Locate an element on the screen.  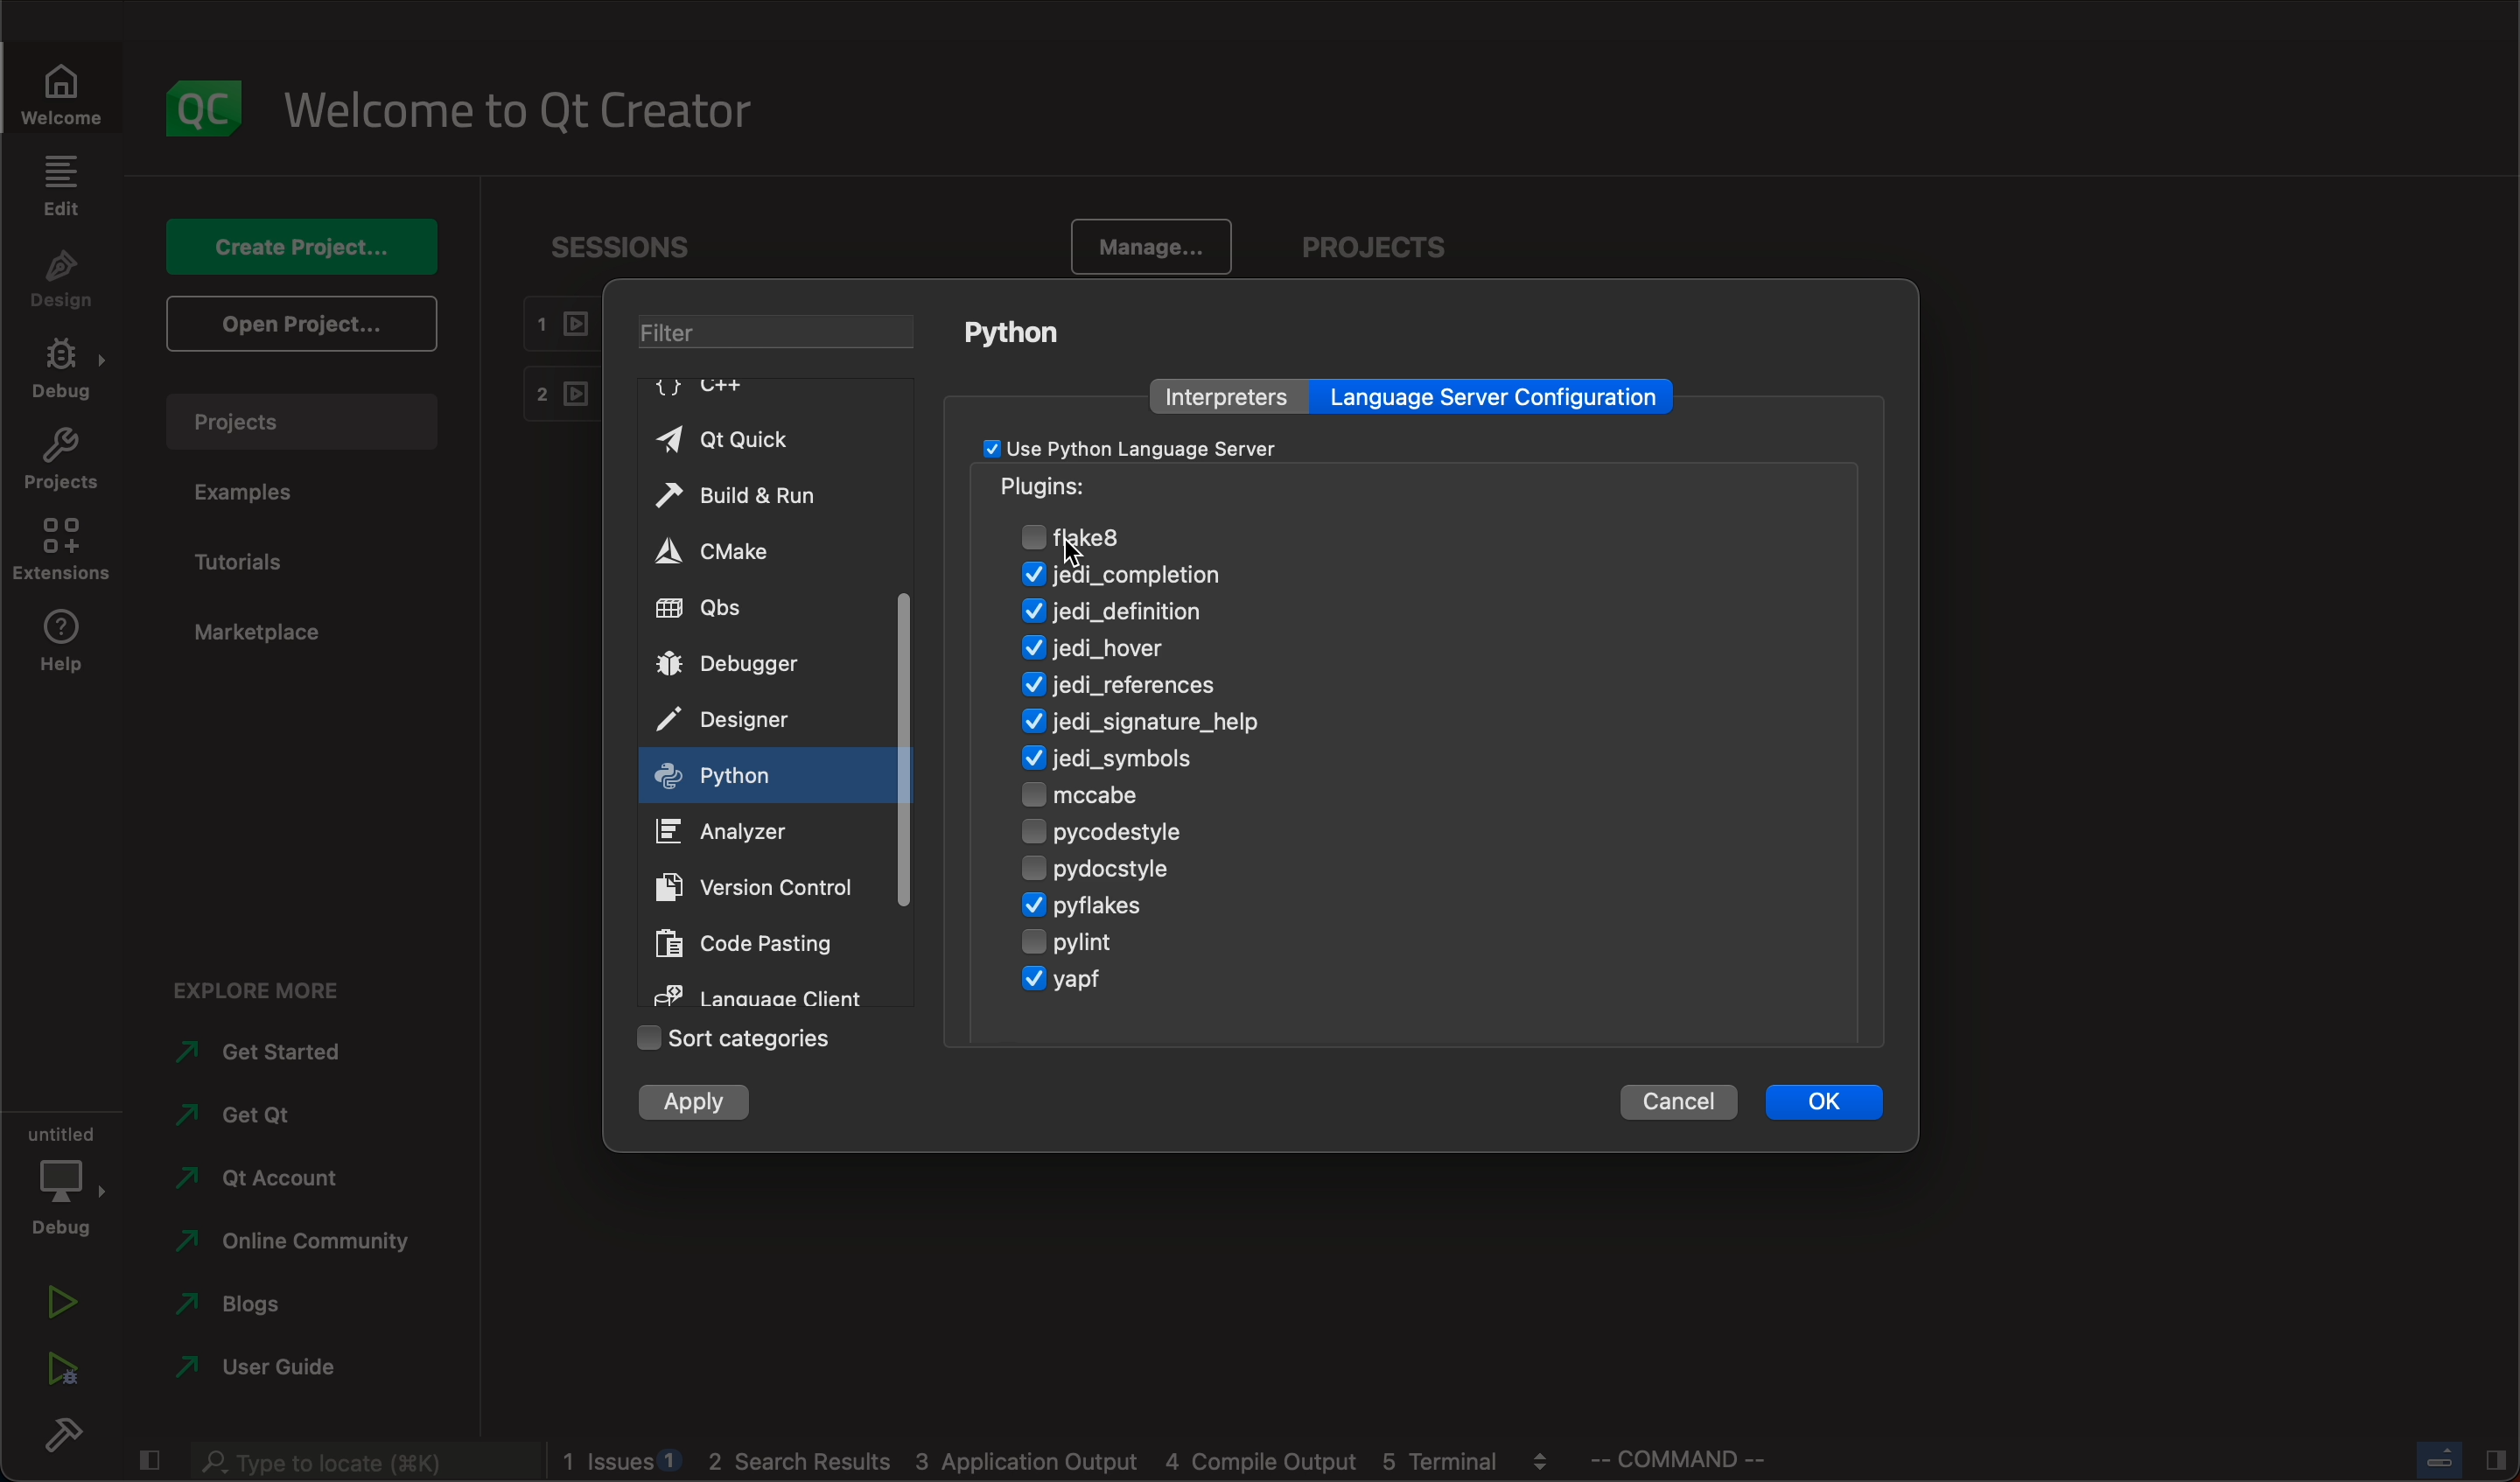
sessions is located at coordinates (641, 248).